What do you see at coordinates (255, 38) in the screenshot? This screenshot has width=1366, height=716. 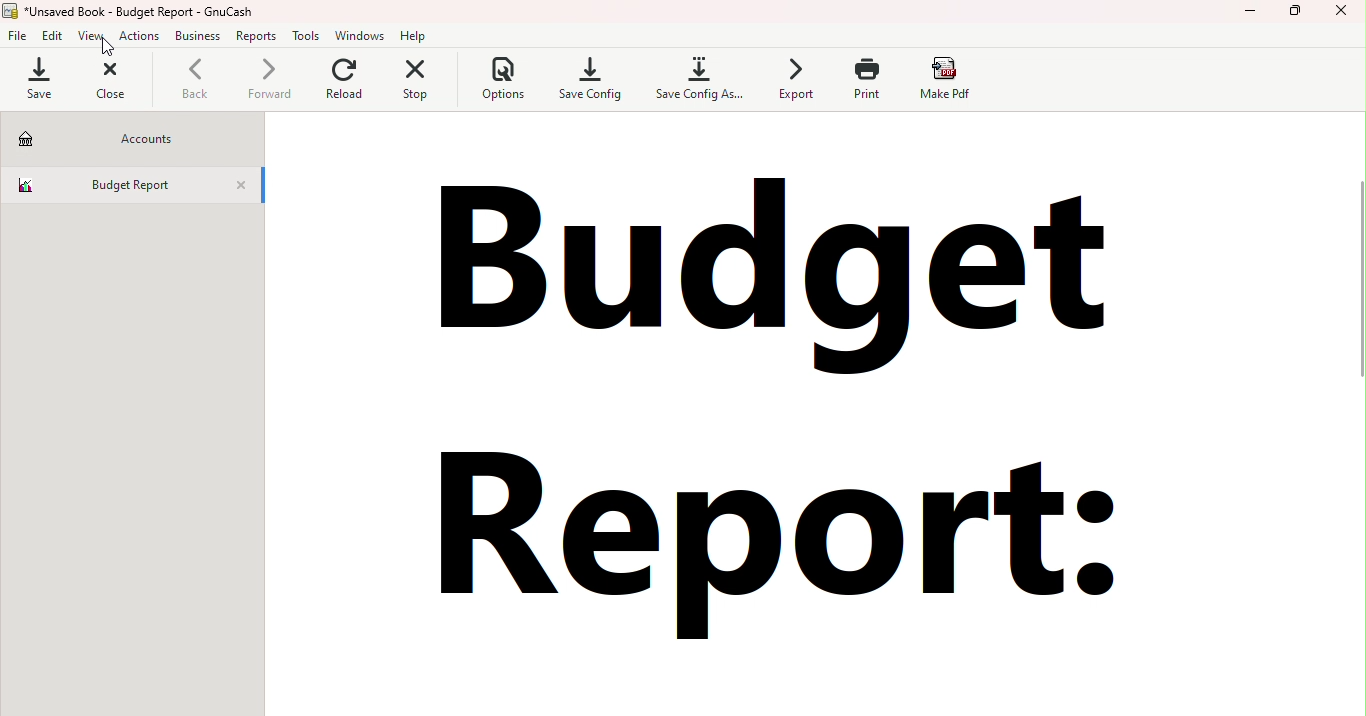 I see `Reports` at bounding box center [255, 38].